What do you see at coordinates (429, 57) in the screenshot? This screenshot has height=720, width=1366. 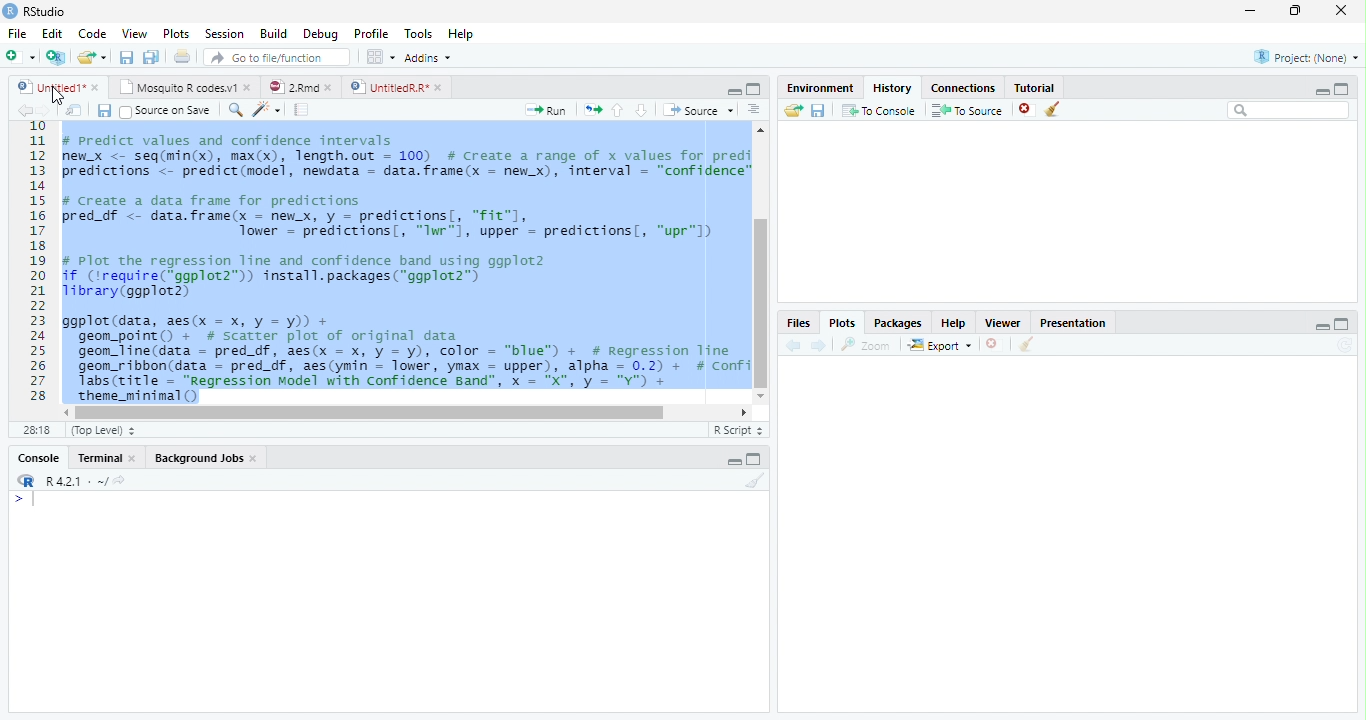 I see `Addins` at bounding box center [429, 57].